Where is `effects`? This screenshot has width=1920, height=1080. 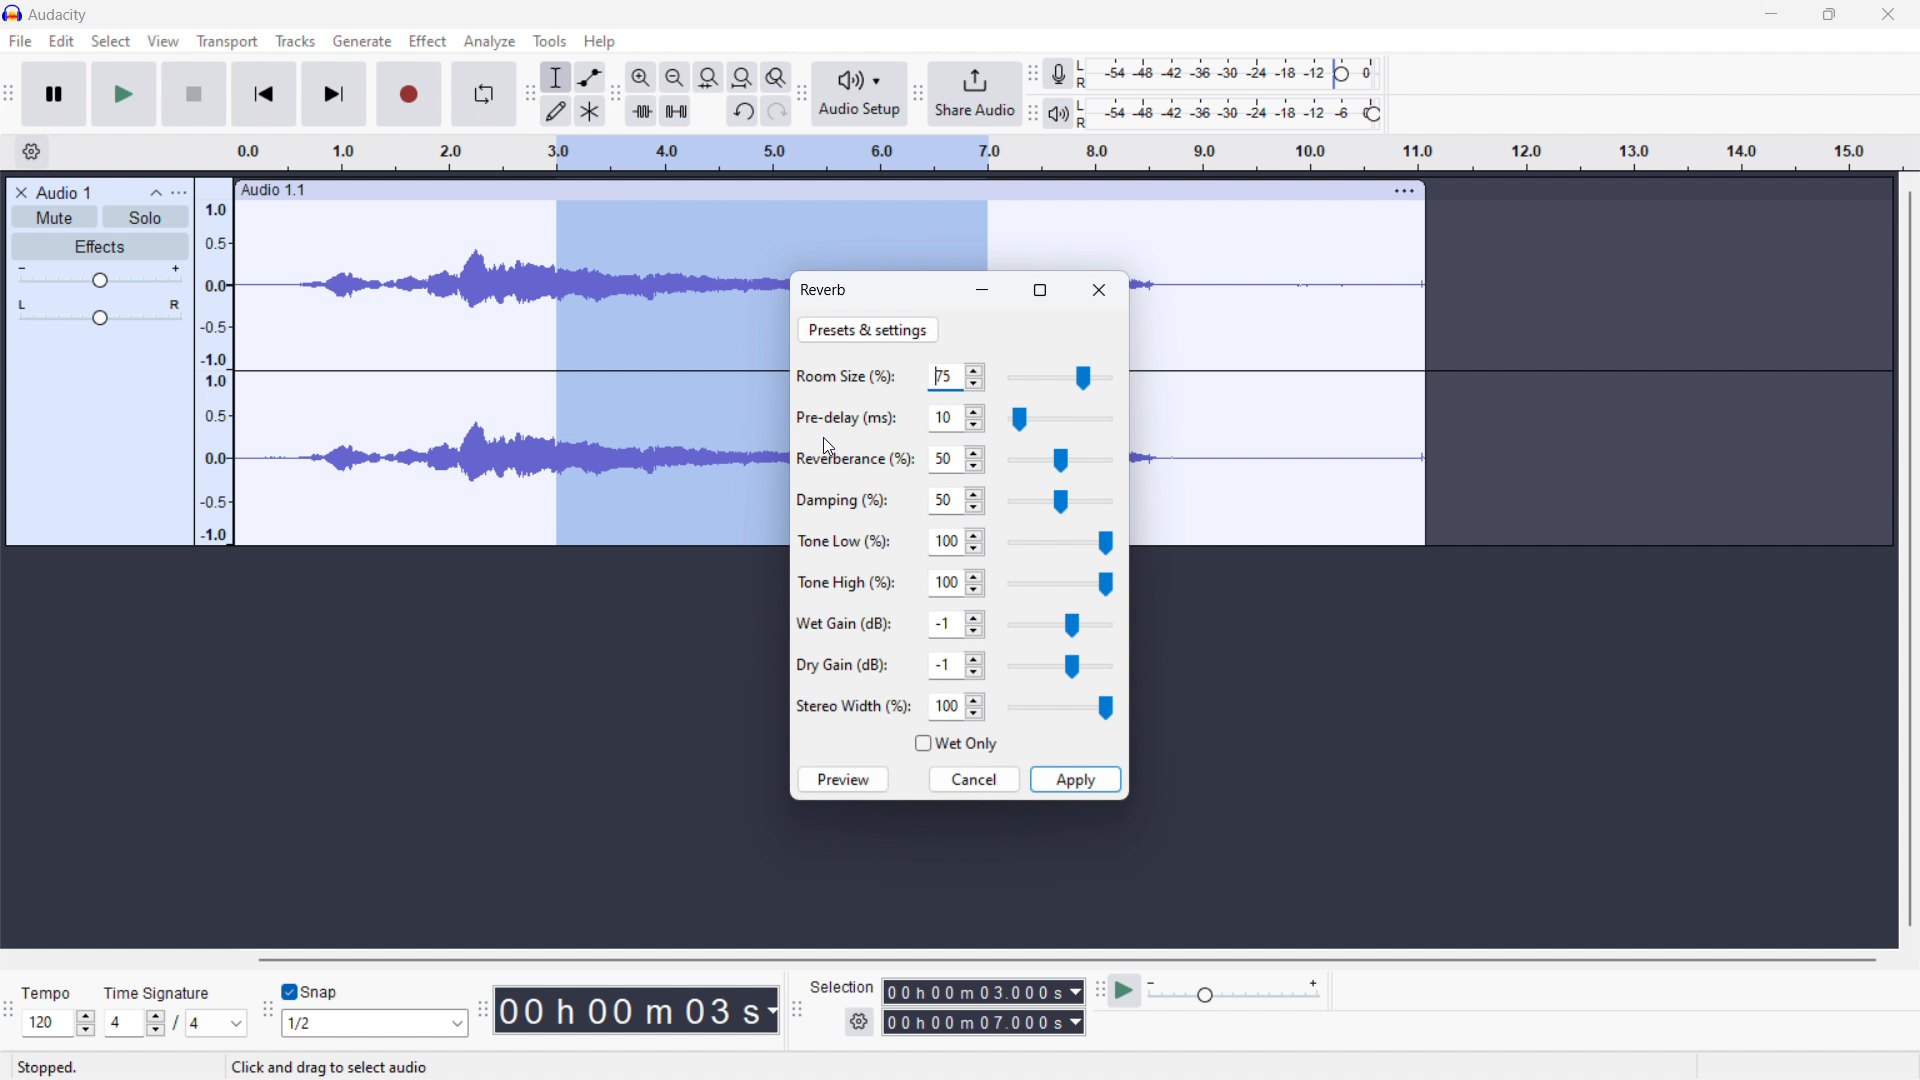
effects is located at coordinates (99, 247).